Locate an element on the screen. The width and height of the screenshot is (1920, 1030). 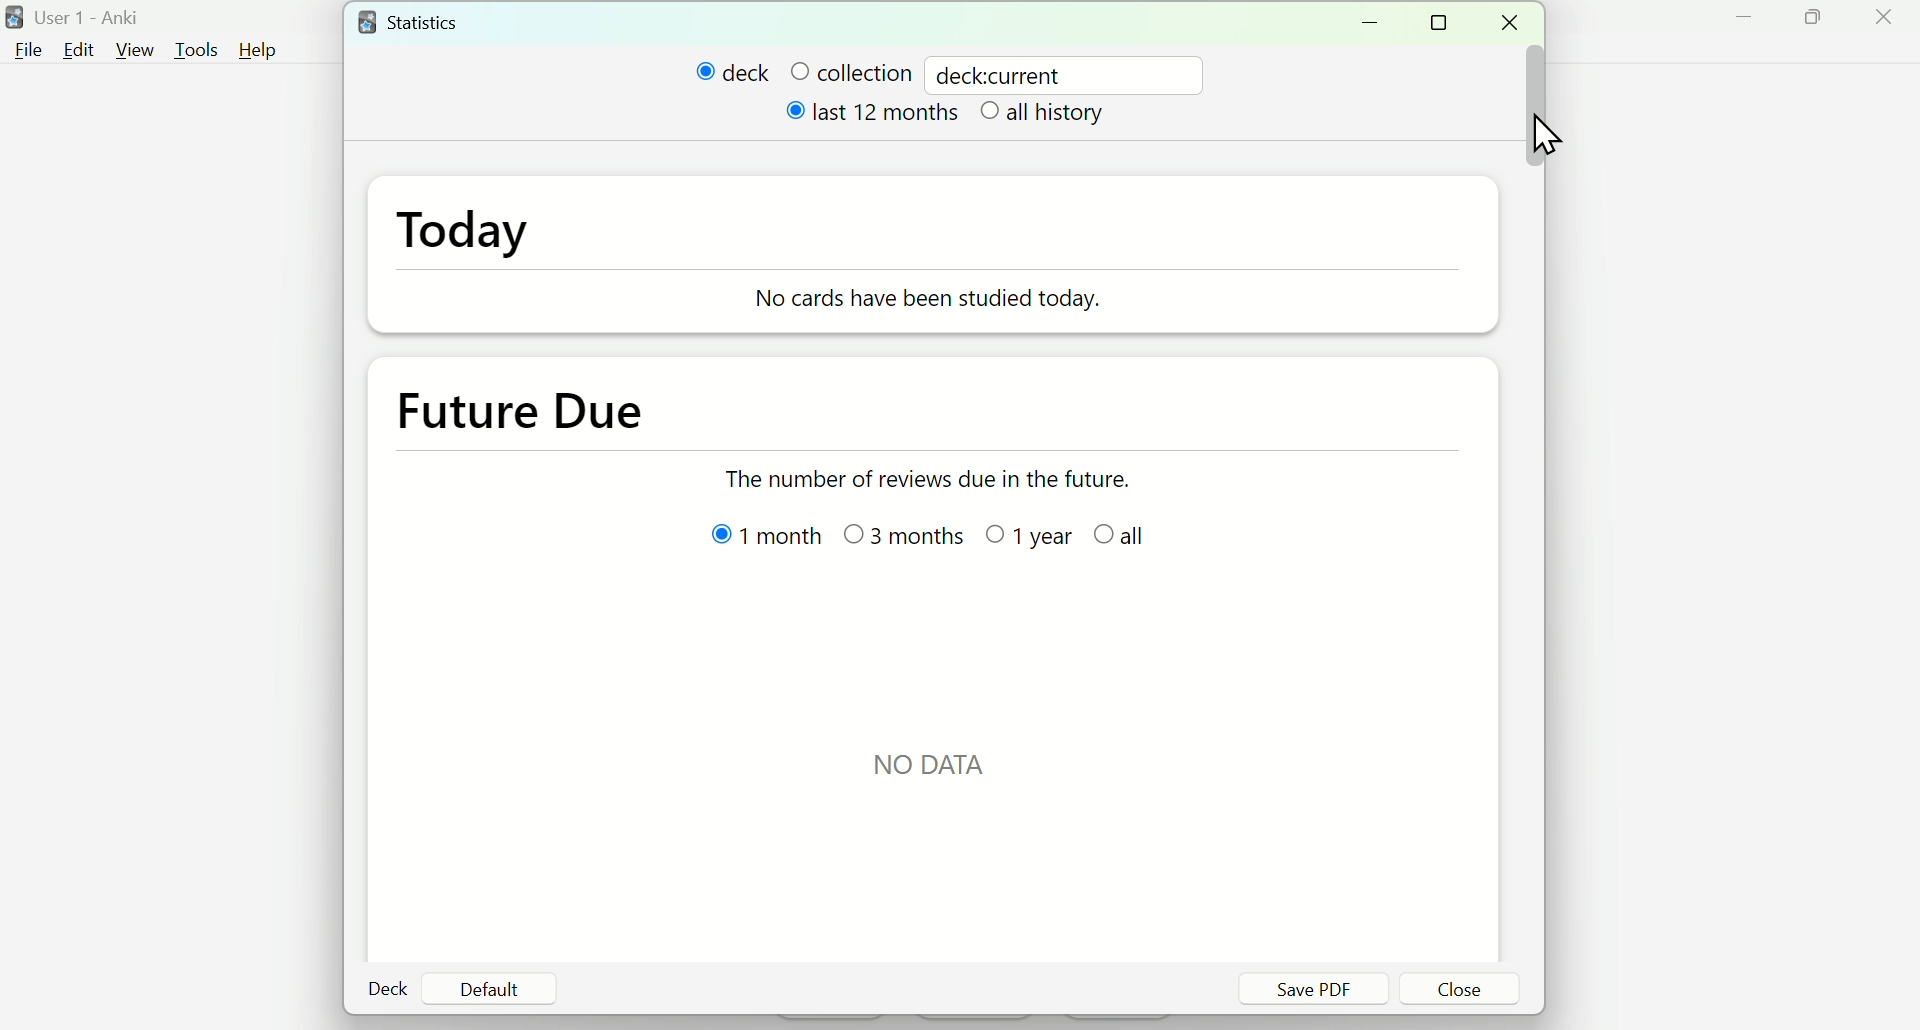
Deck is located at coordinates (390, 989).